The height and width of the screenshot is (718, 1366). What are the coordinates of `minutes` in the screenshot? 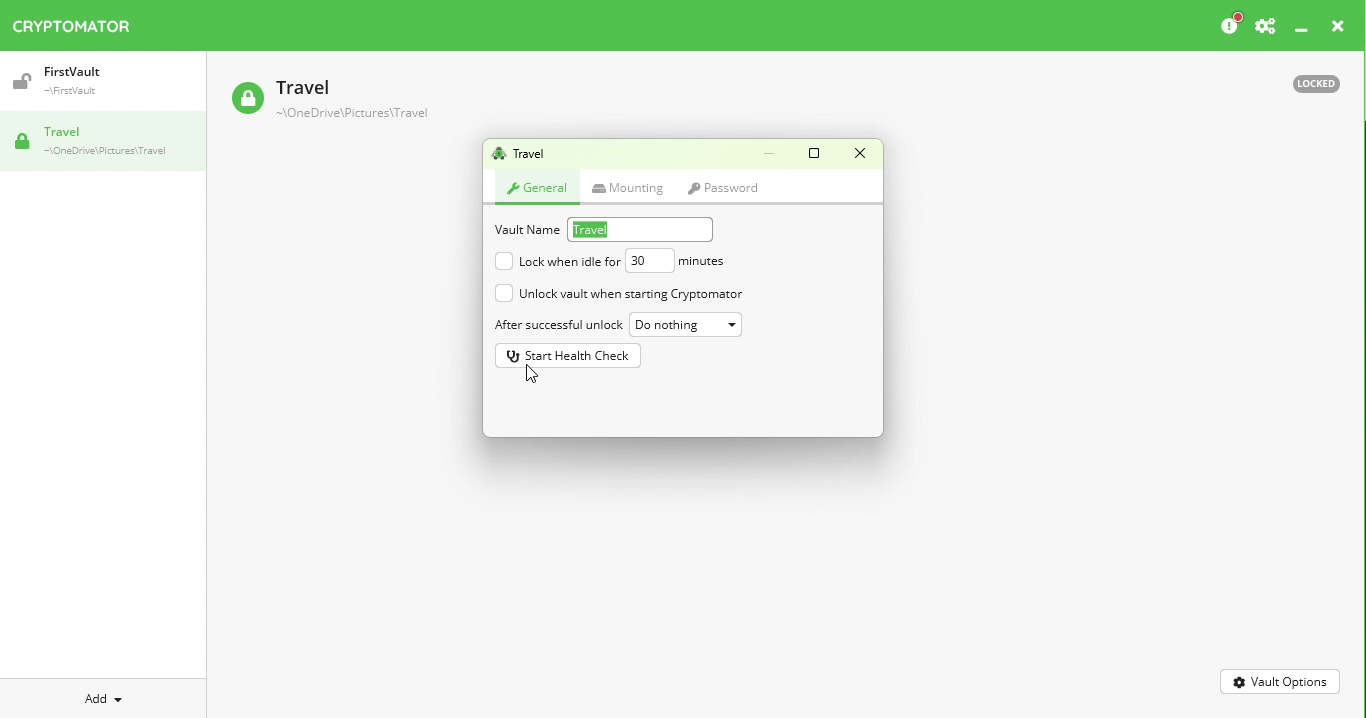 It's located at (703, 261).